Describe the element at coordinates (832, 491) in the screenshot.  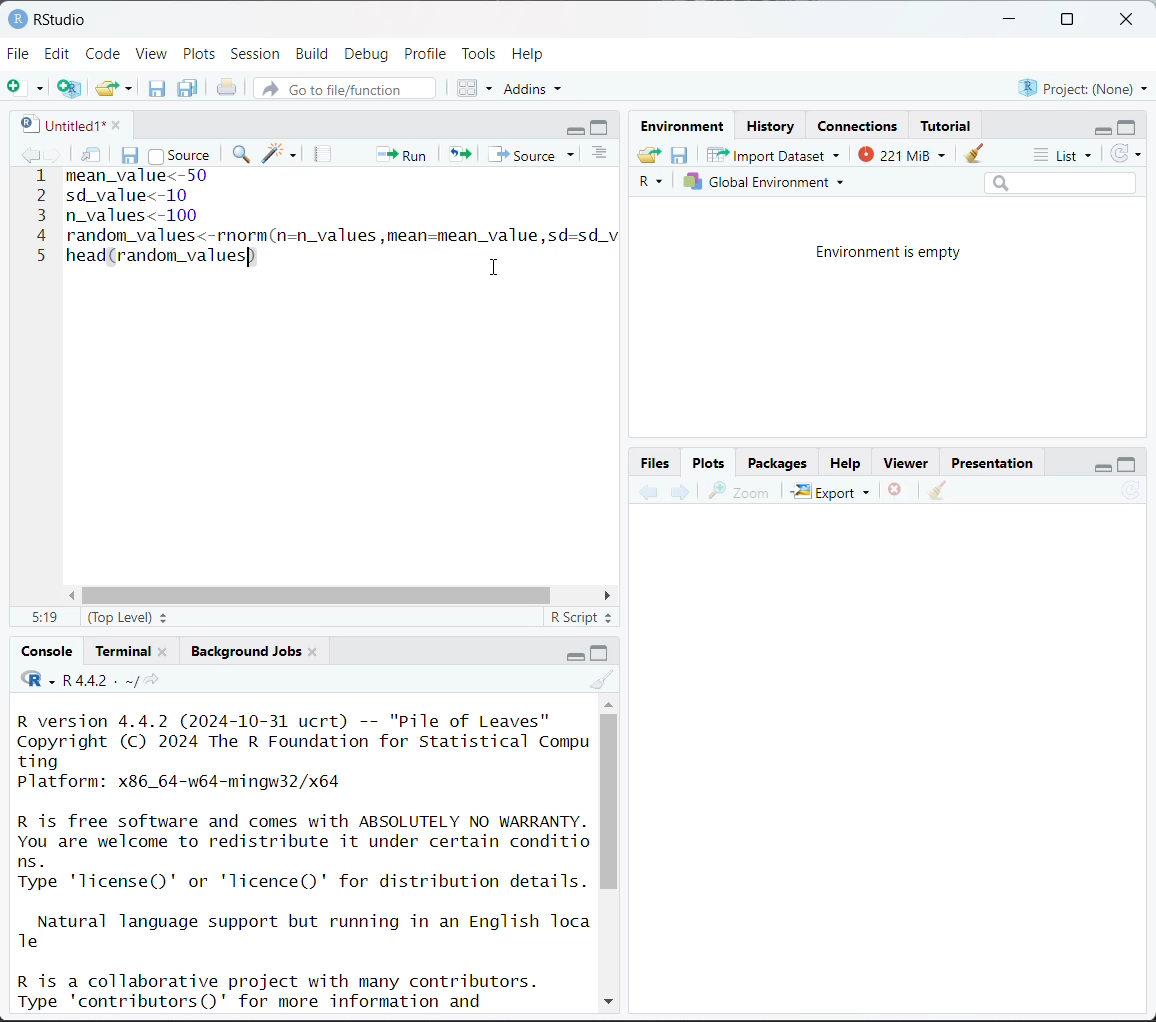
I see `Export` at that location.